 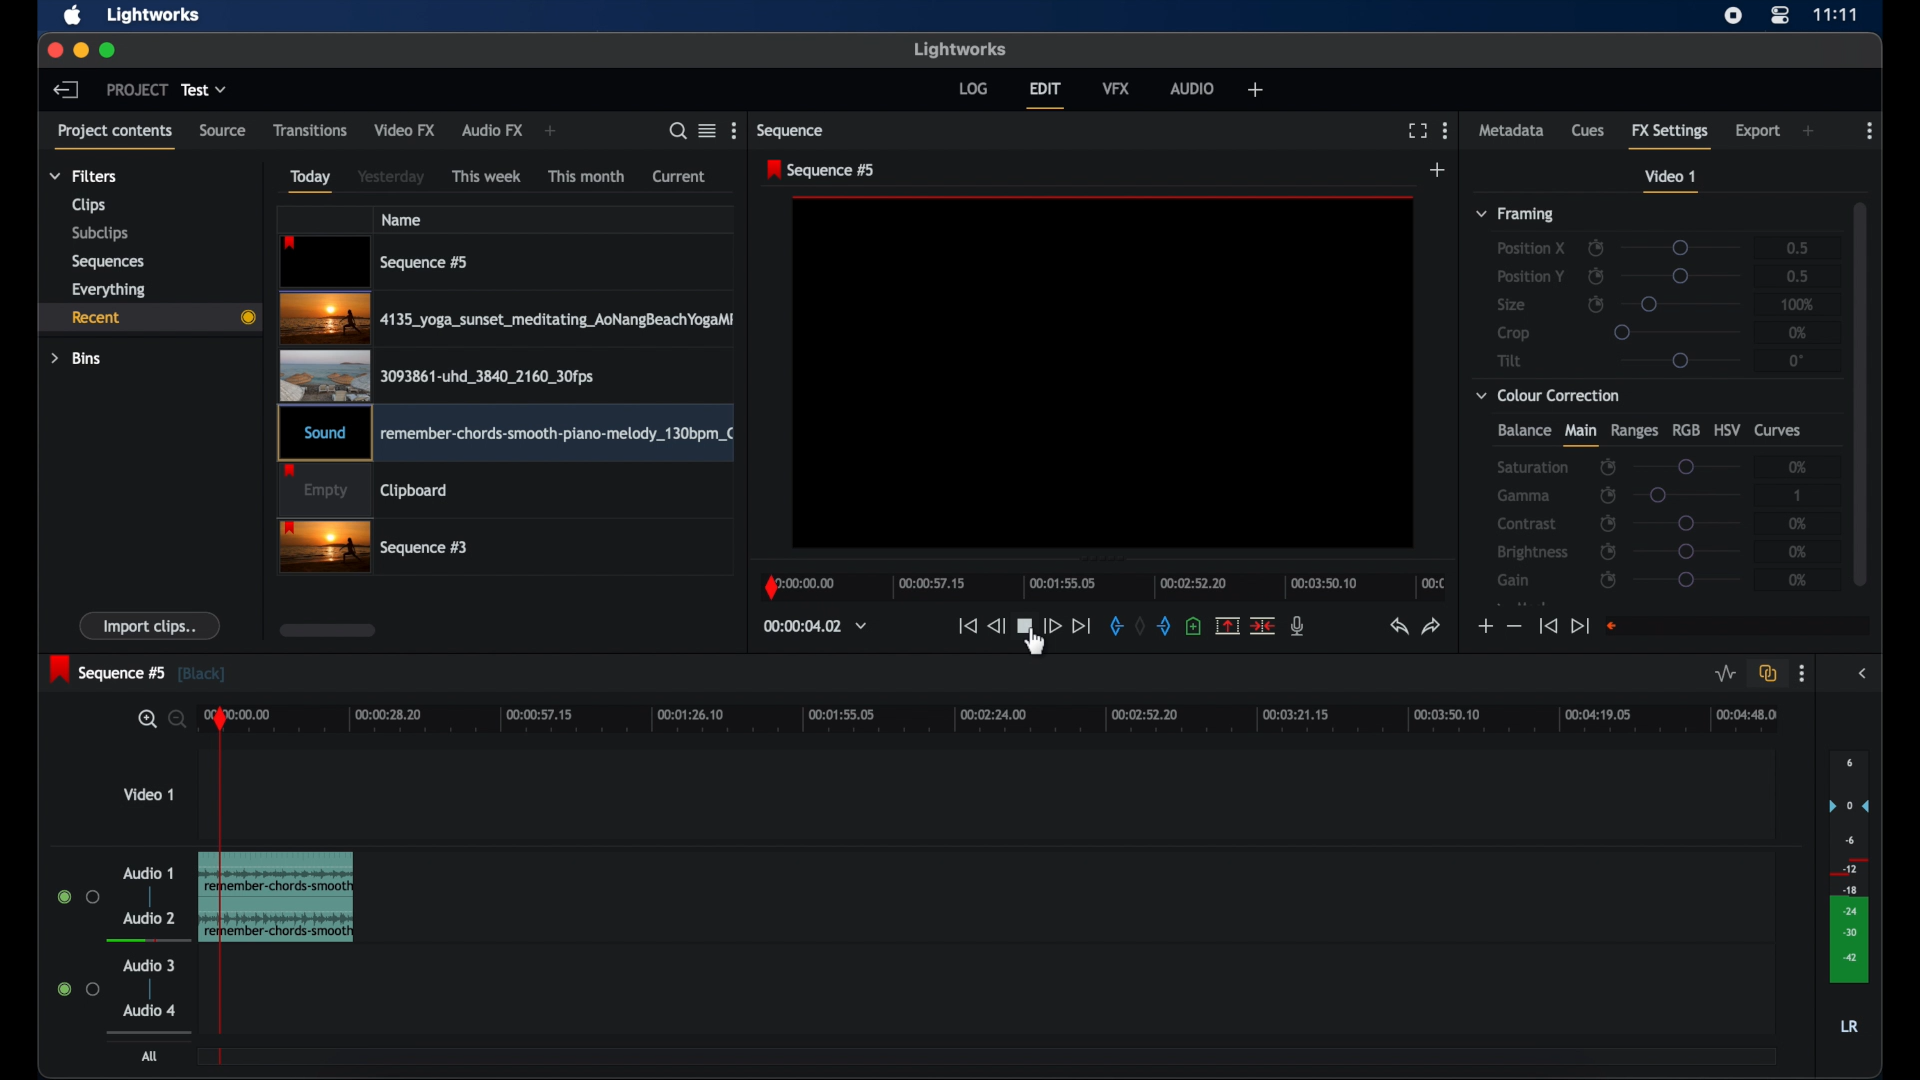 What do you see at coordinates (1607, 495) in the screenshot?
I see `enable/disable keyframes` at bounding box center [1607, 495].